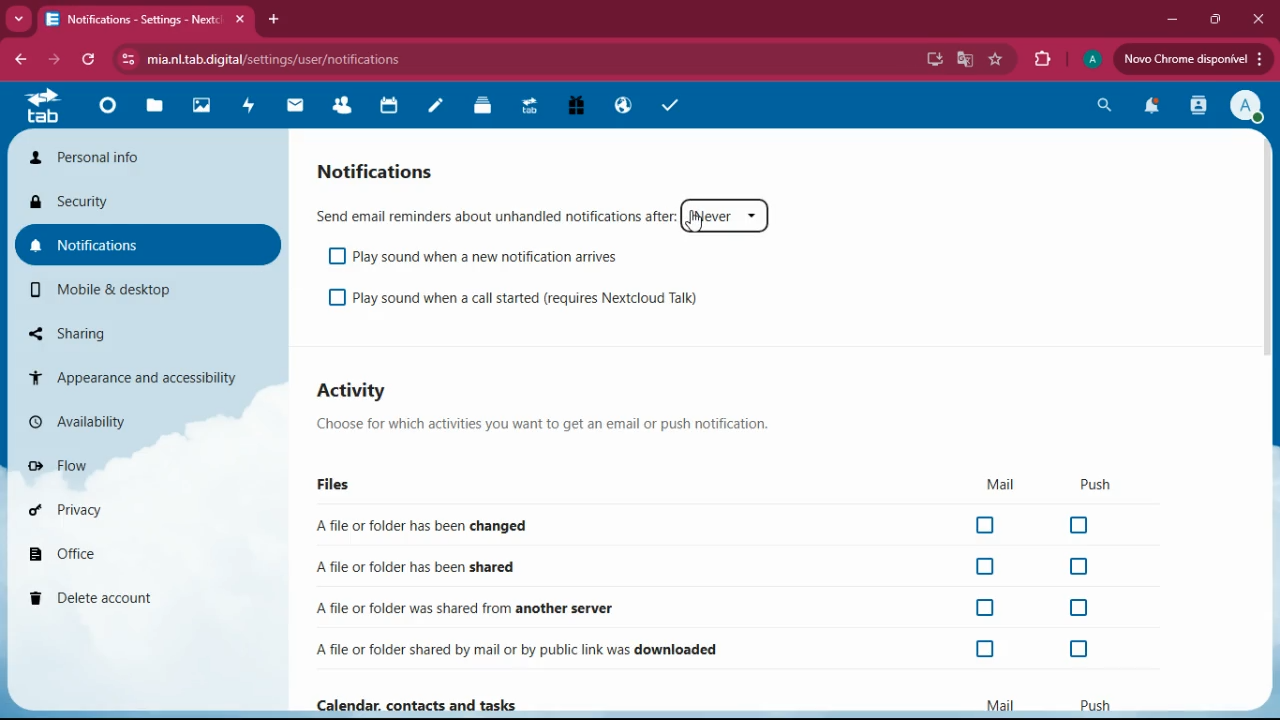 This screenshot has height=720, width=1280. Describe the element at coordinates (1078, 524) in the screenshot. I see `off` at that location.